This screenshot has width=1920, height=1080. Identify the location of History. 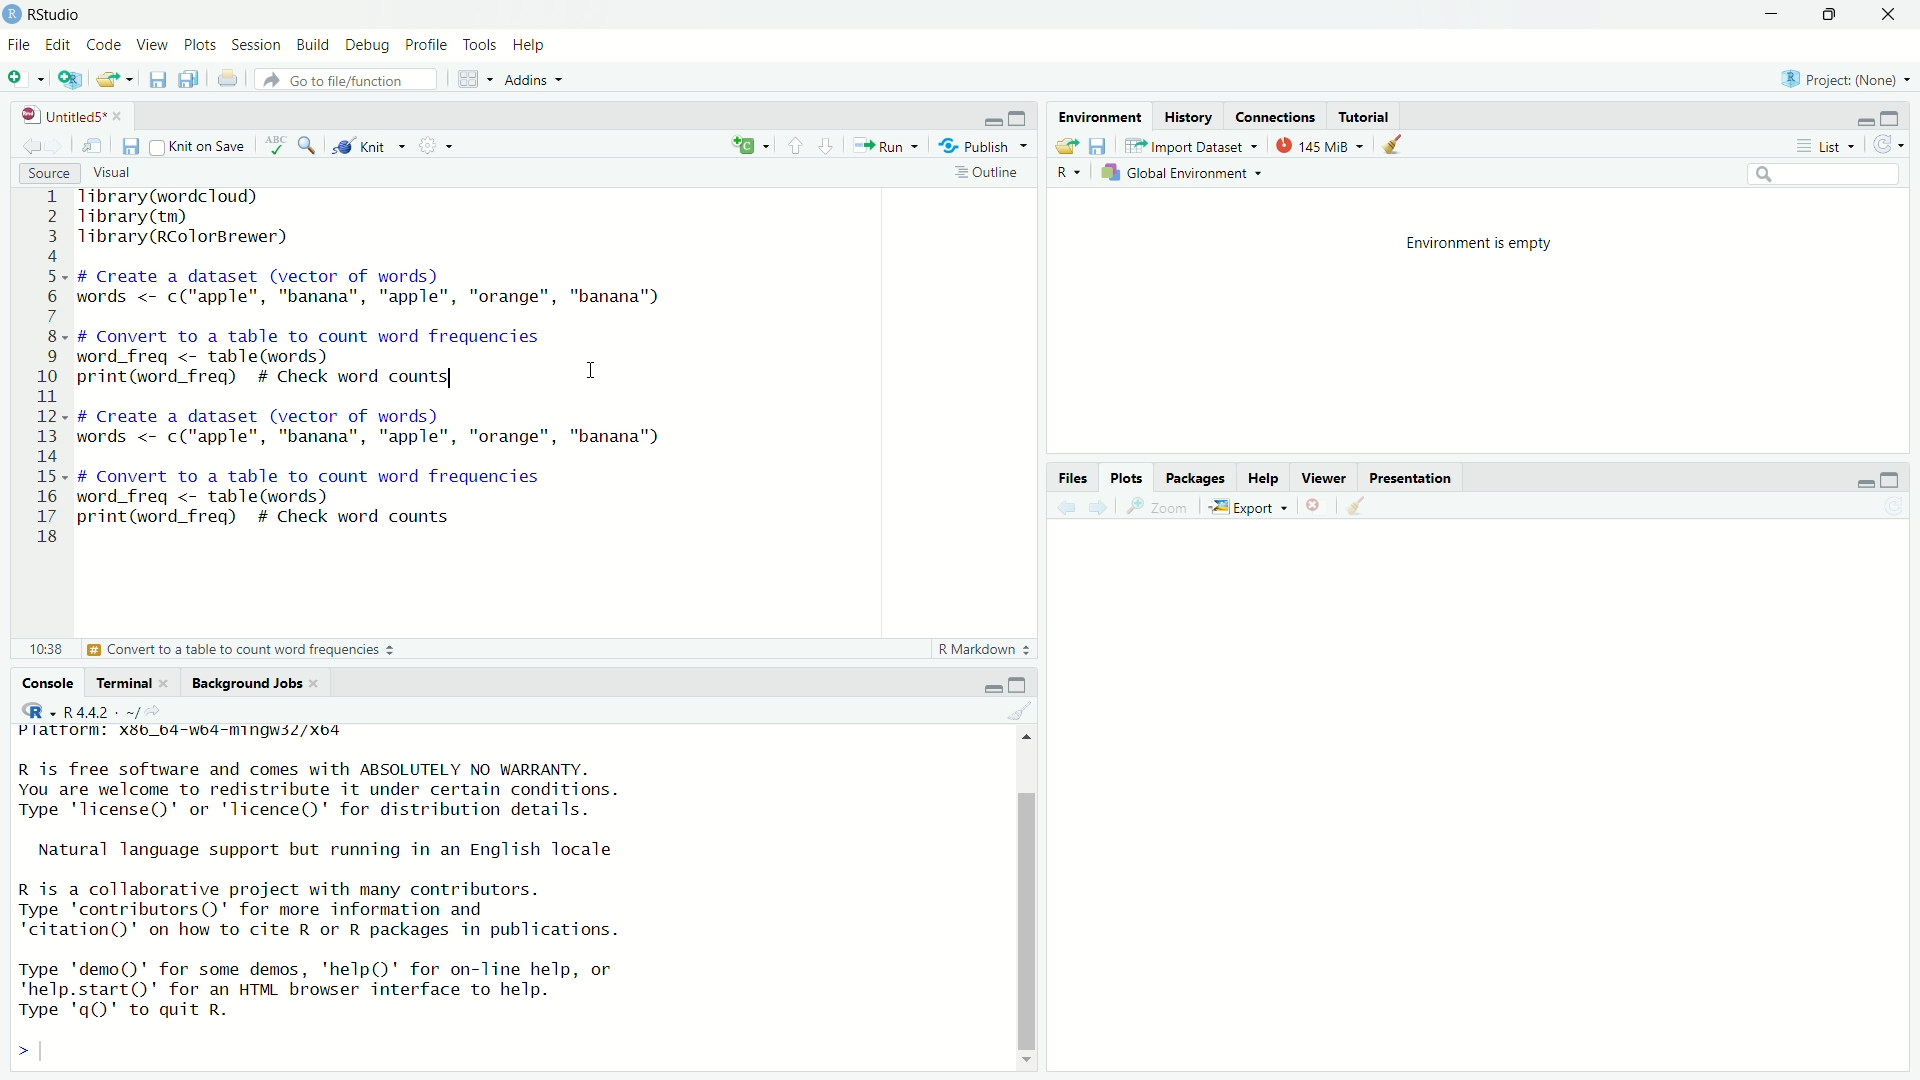
(1189, 119).